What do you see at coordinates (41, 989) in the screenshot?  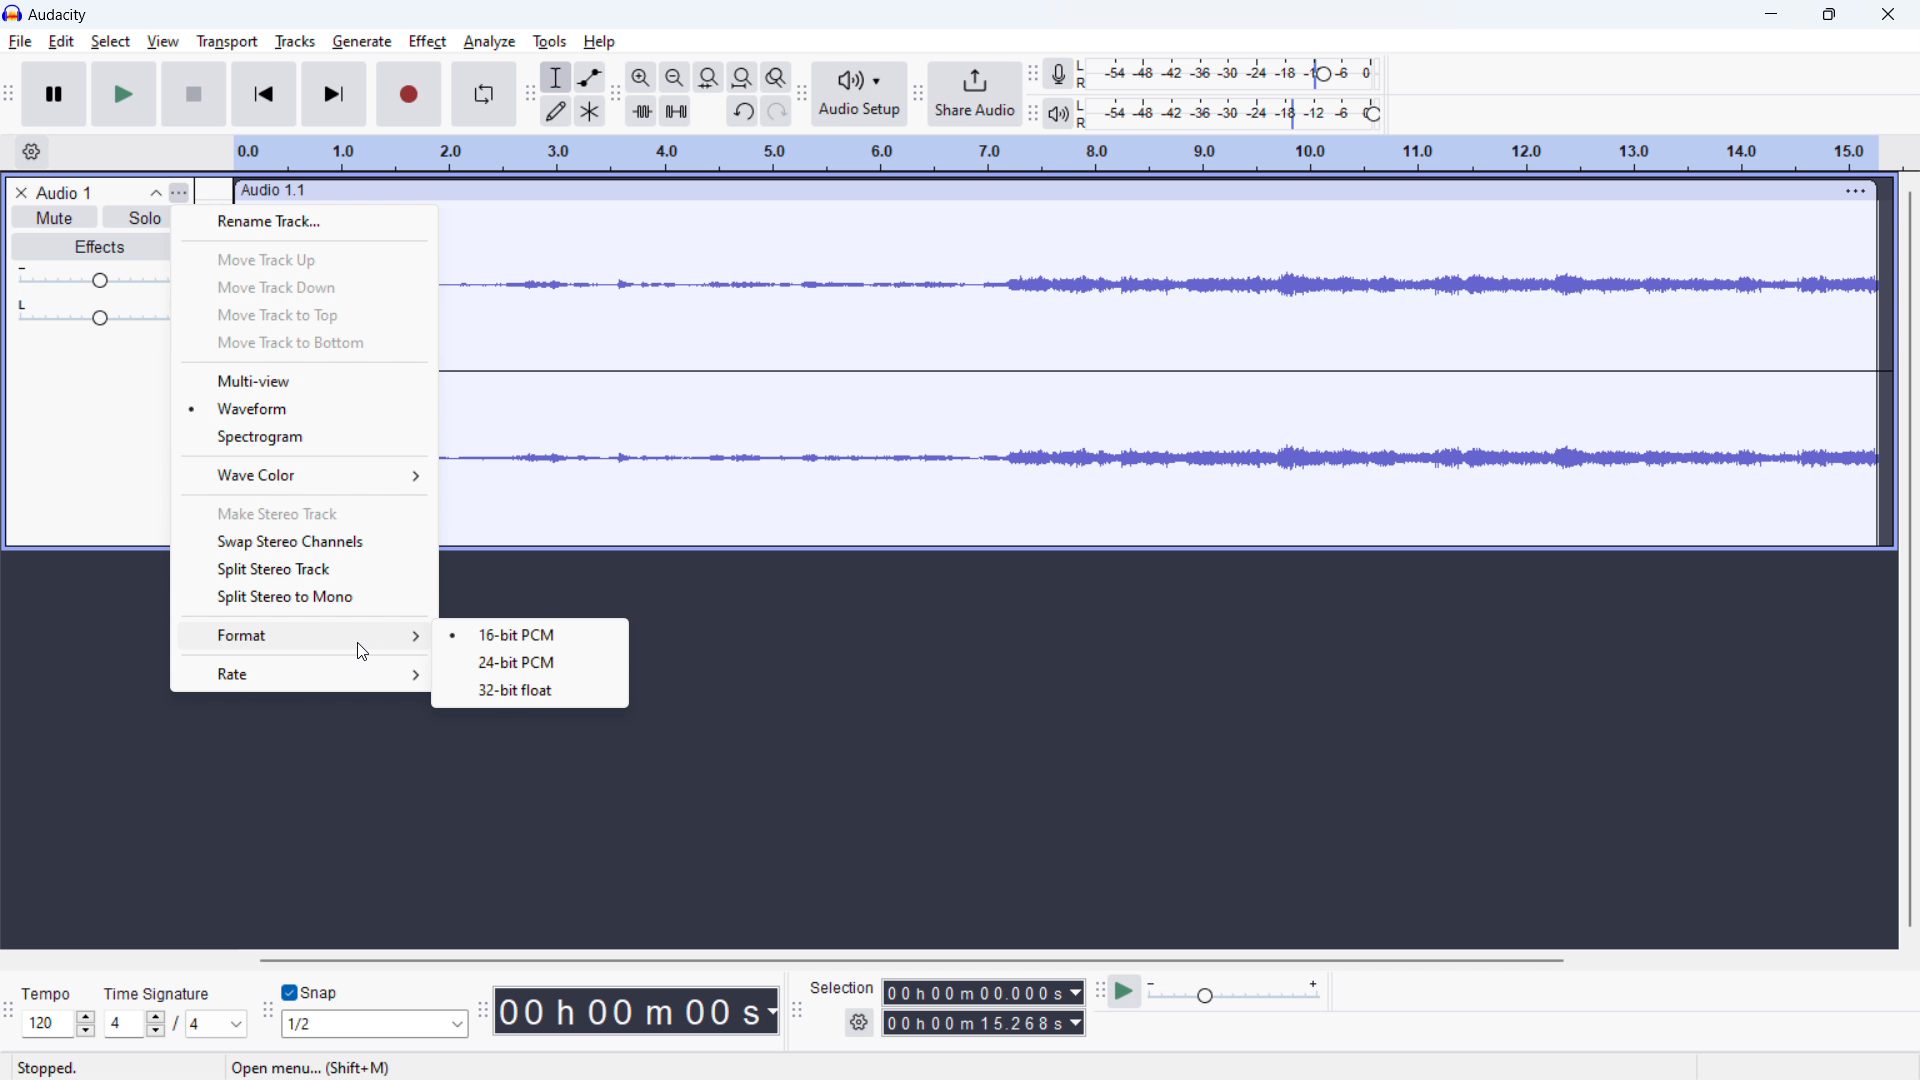 I see `Tempo` at bounding box center [41, 989].